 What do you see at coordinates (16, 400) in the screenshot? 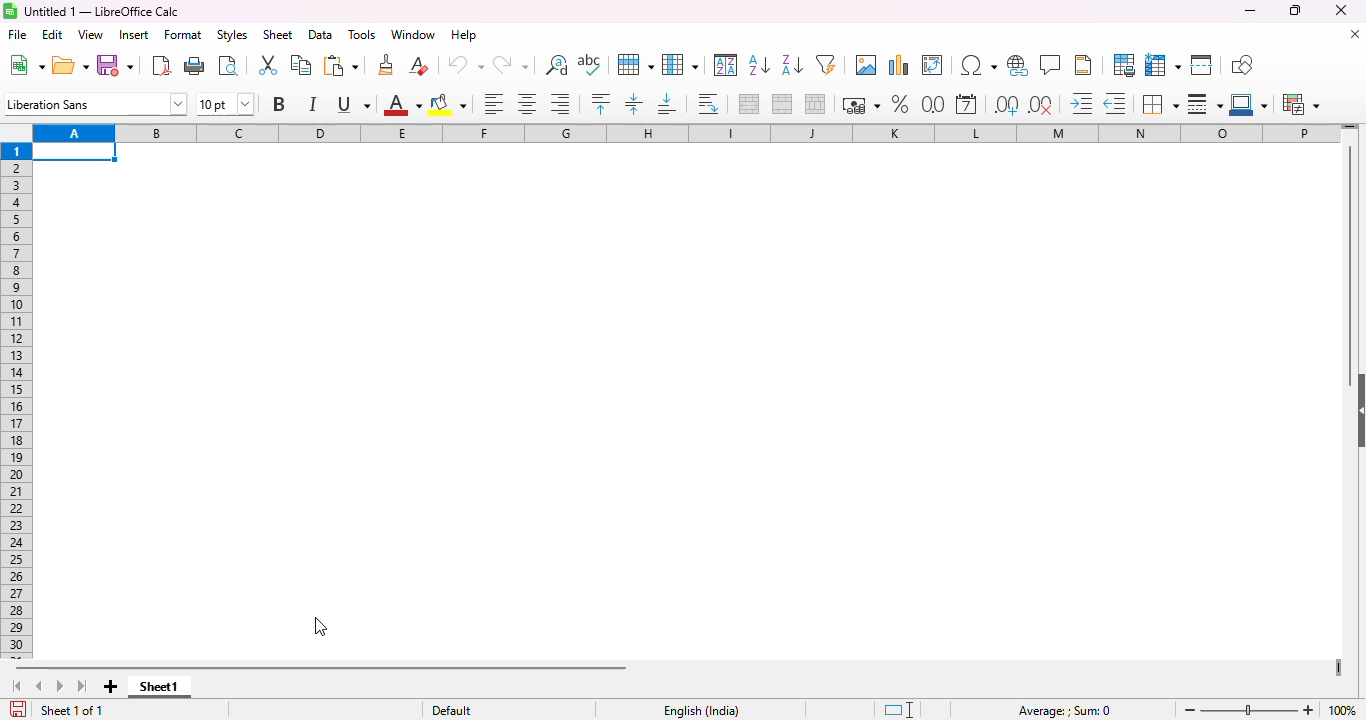
I see `rows` at bounding box center [16, 400].